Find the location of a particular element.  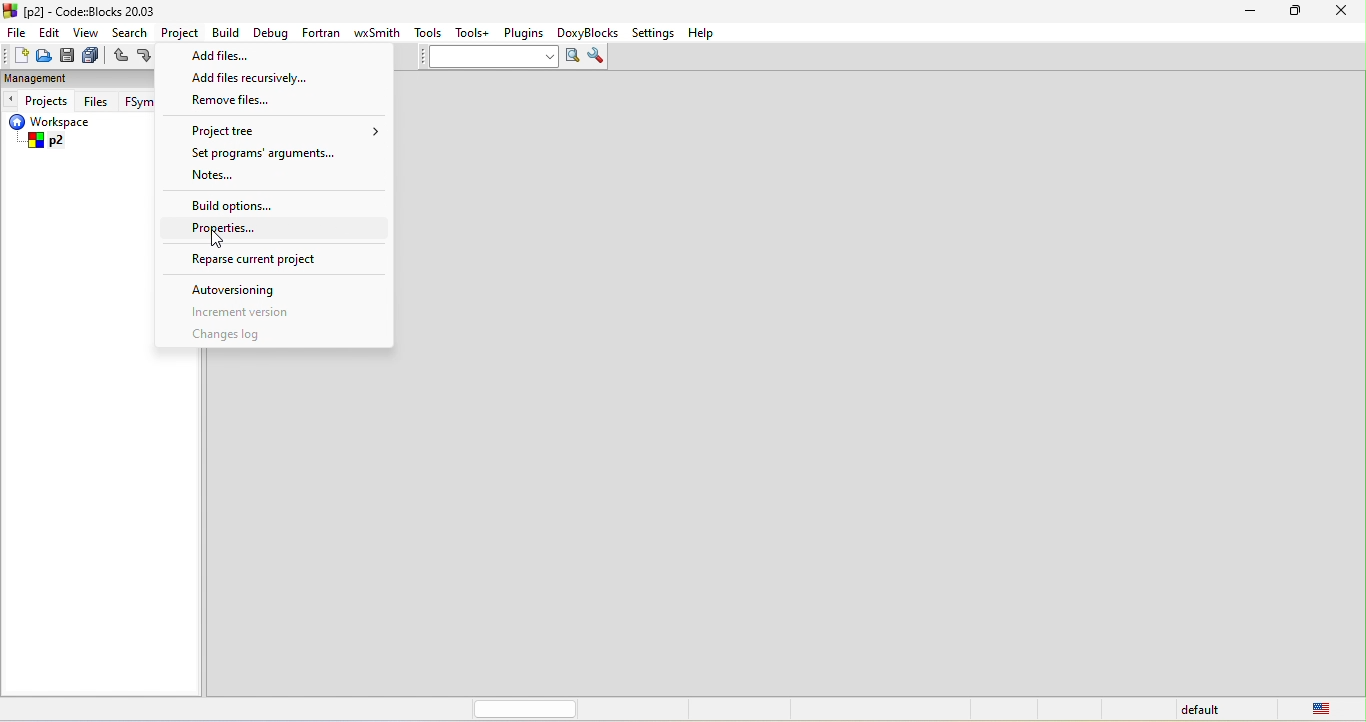

notes is located at coordinates (236, 175).